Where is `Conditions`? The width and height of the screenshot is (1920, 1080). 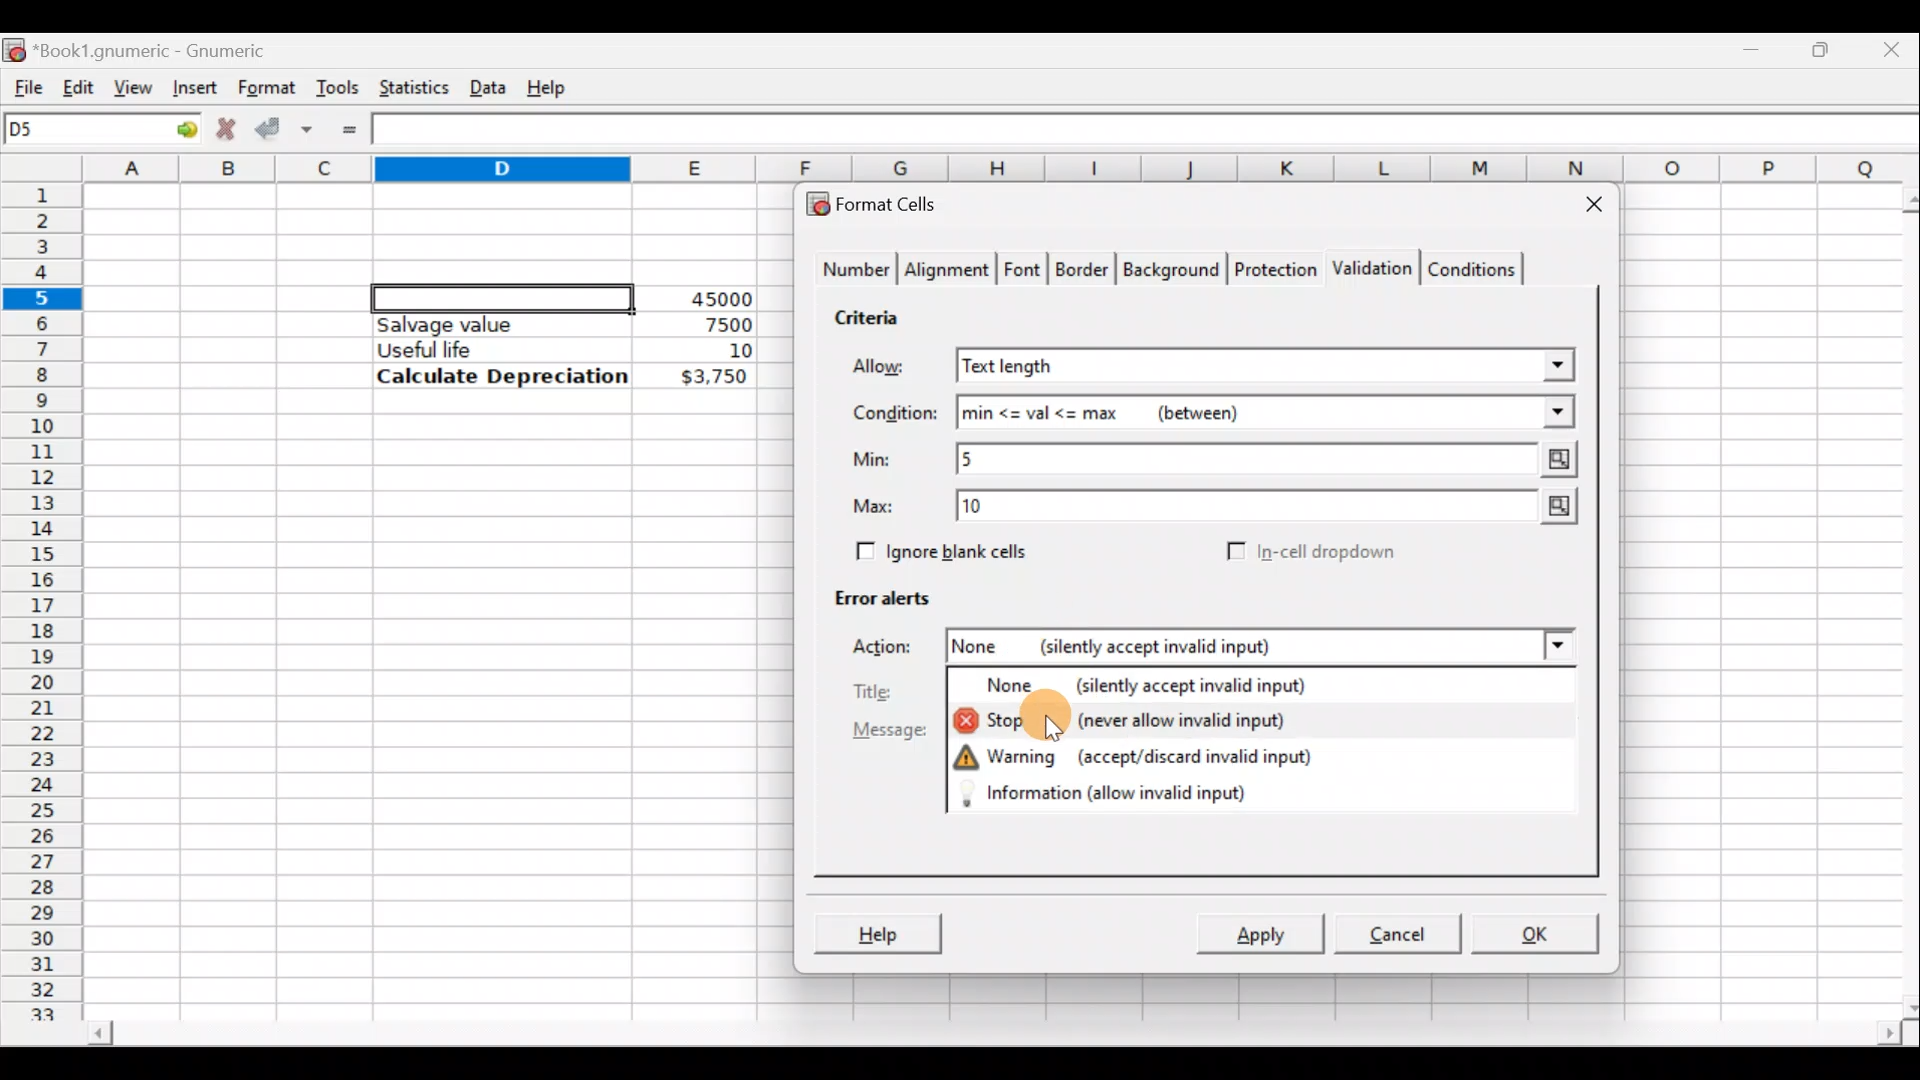 Conditions is located at coordinates (1471, 268).